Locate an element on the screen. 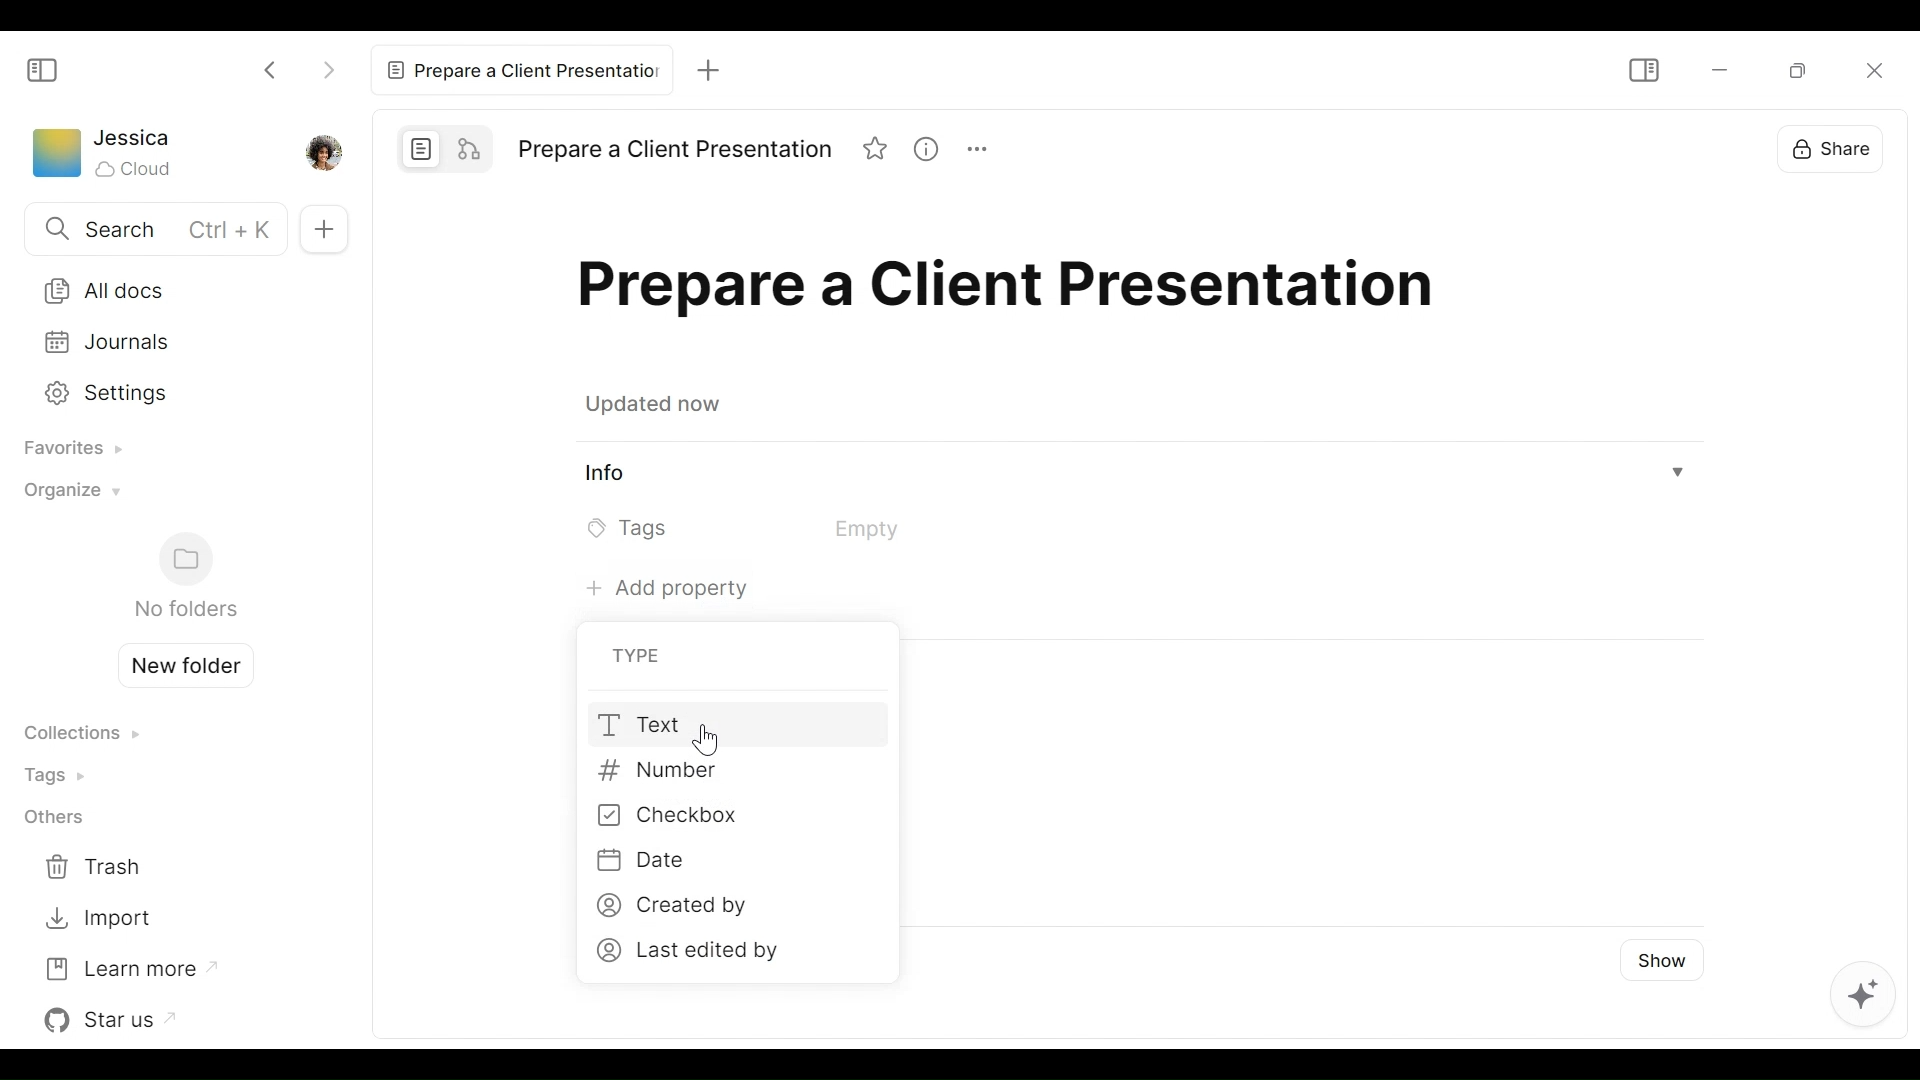 The width and height of the screenshot is (1920, 1080). All Documents is located at coordinates (171, 289).